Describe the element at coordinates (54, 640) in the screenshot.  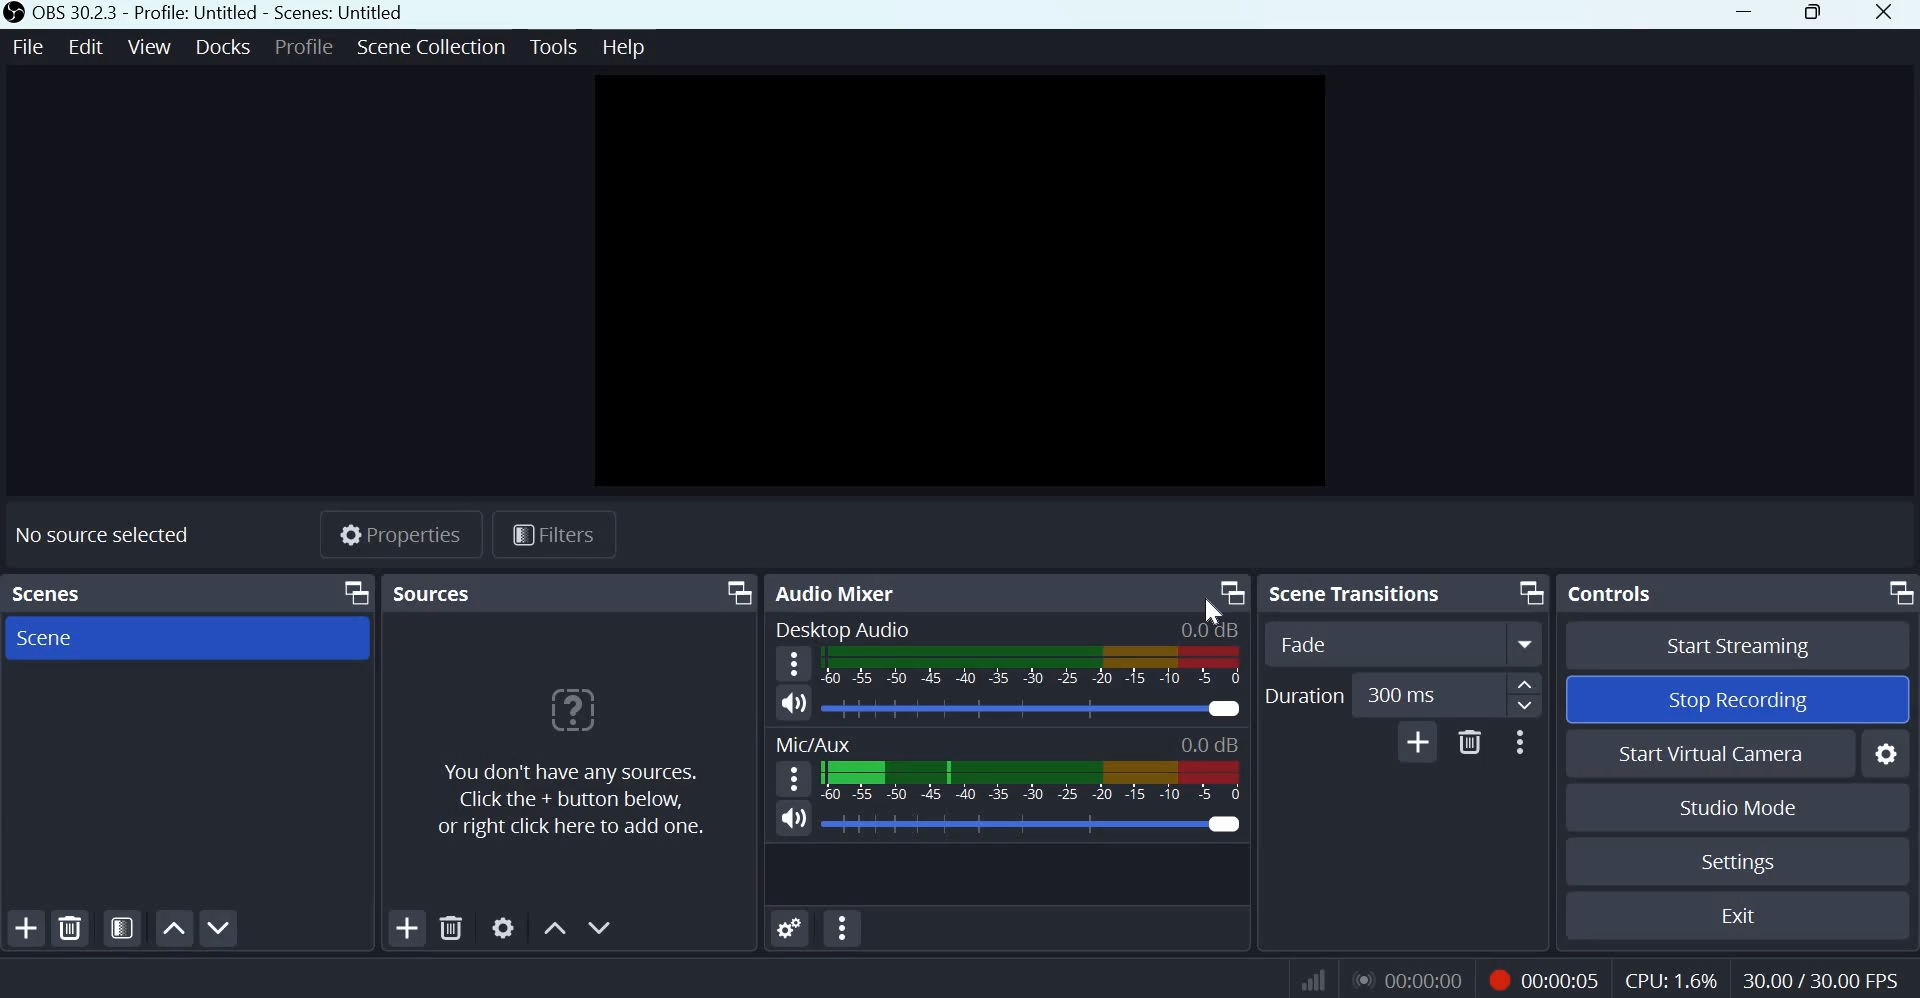
I see `Scene` at that location.